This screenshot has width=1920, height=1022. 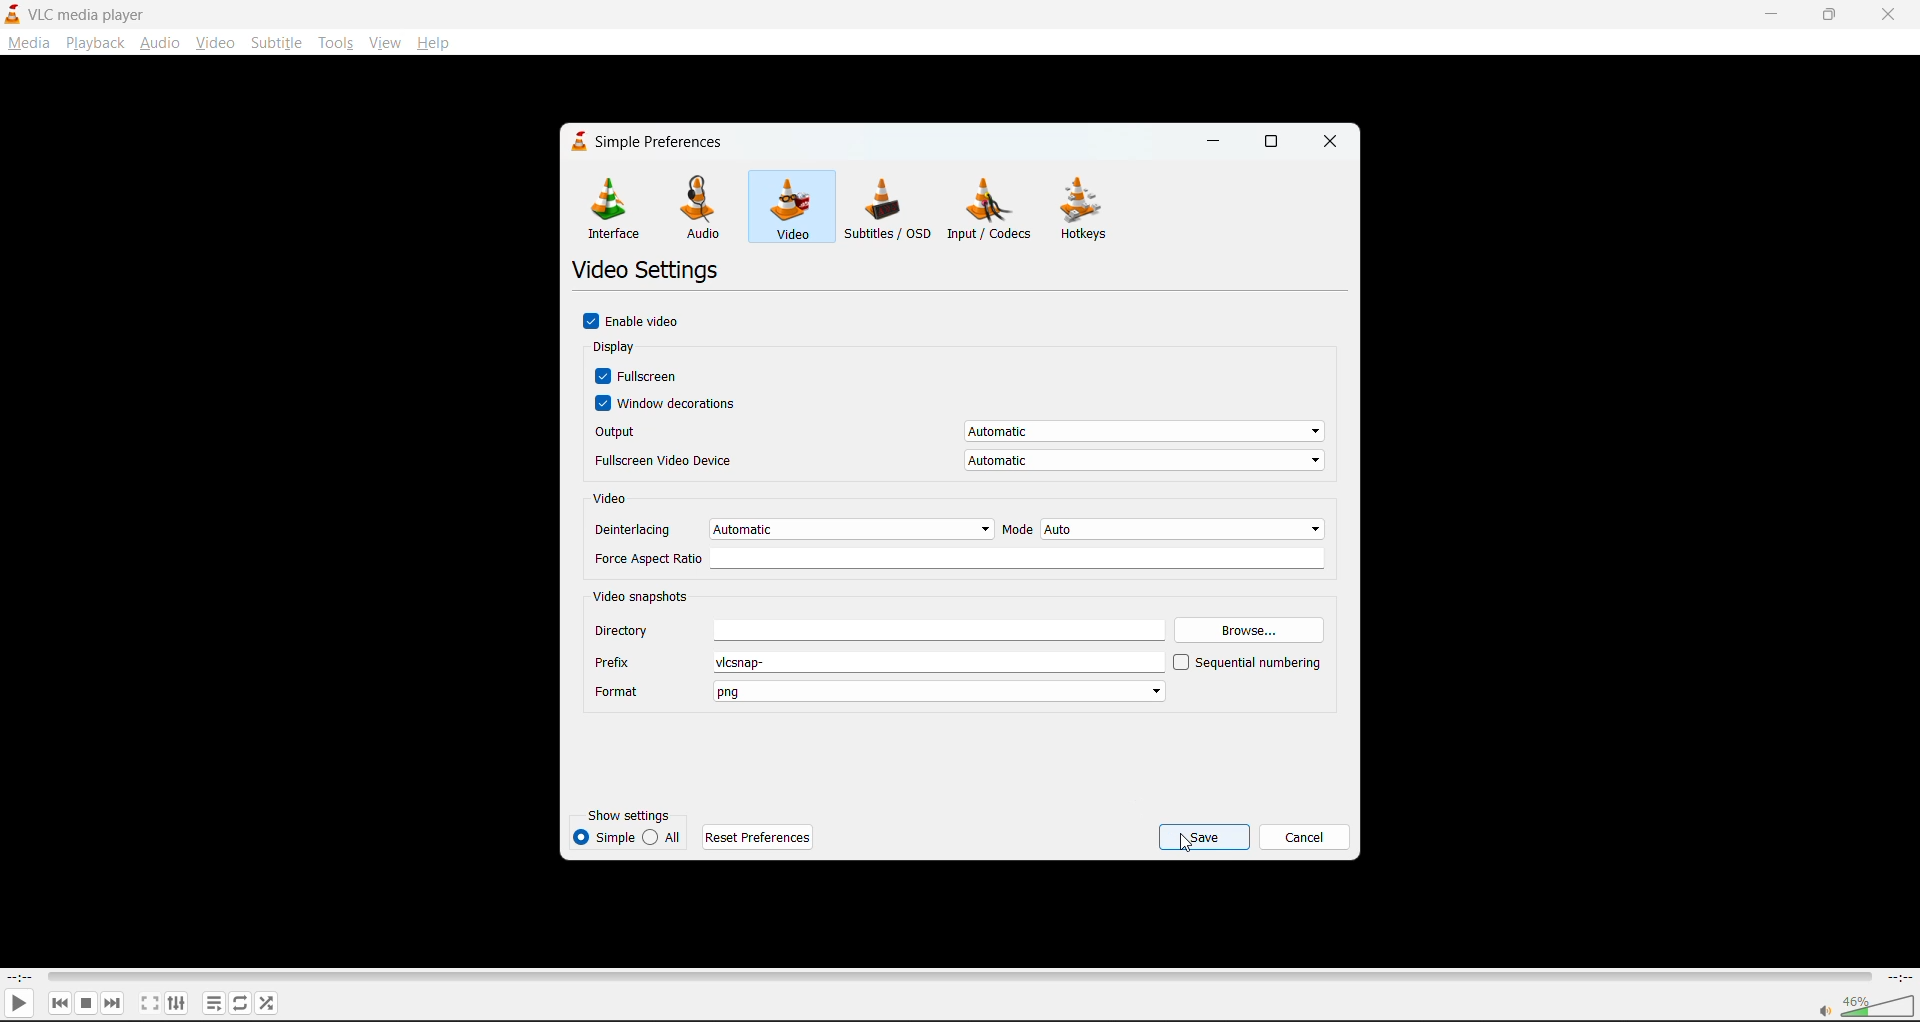 I want to click on view, so click(x=385, y=43).